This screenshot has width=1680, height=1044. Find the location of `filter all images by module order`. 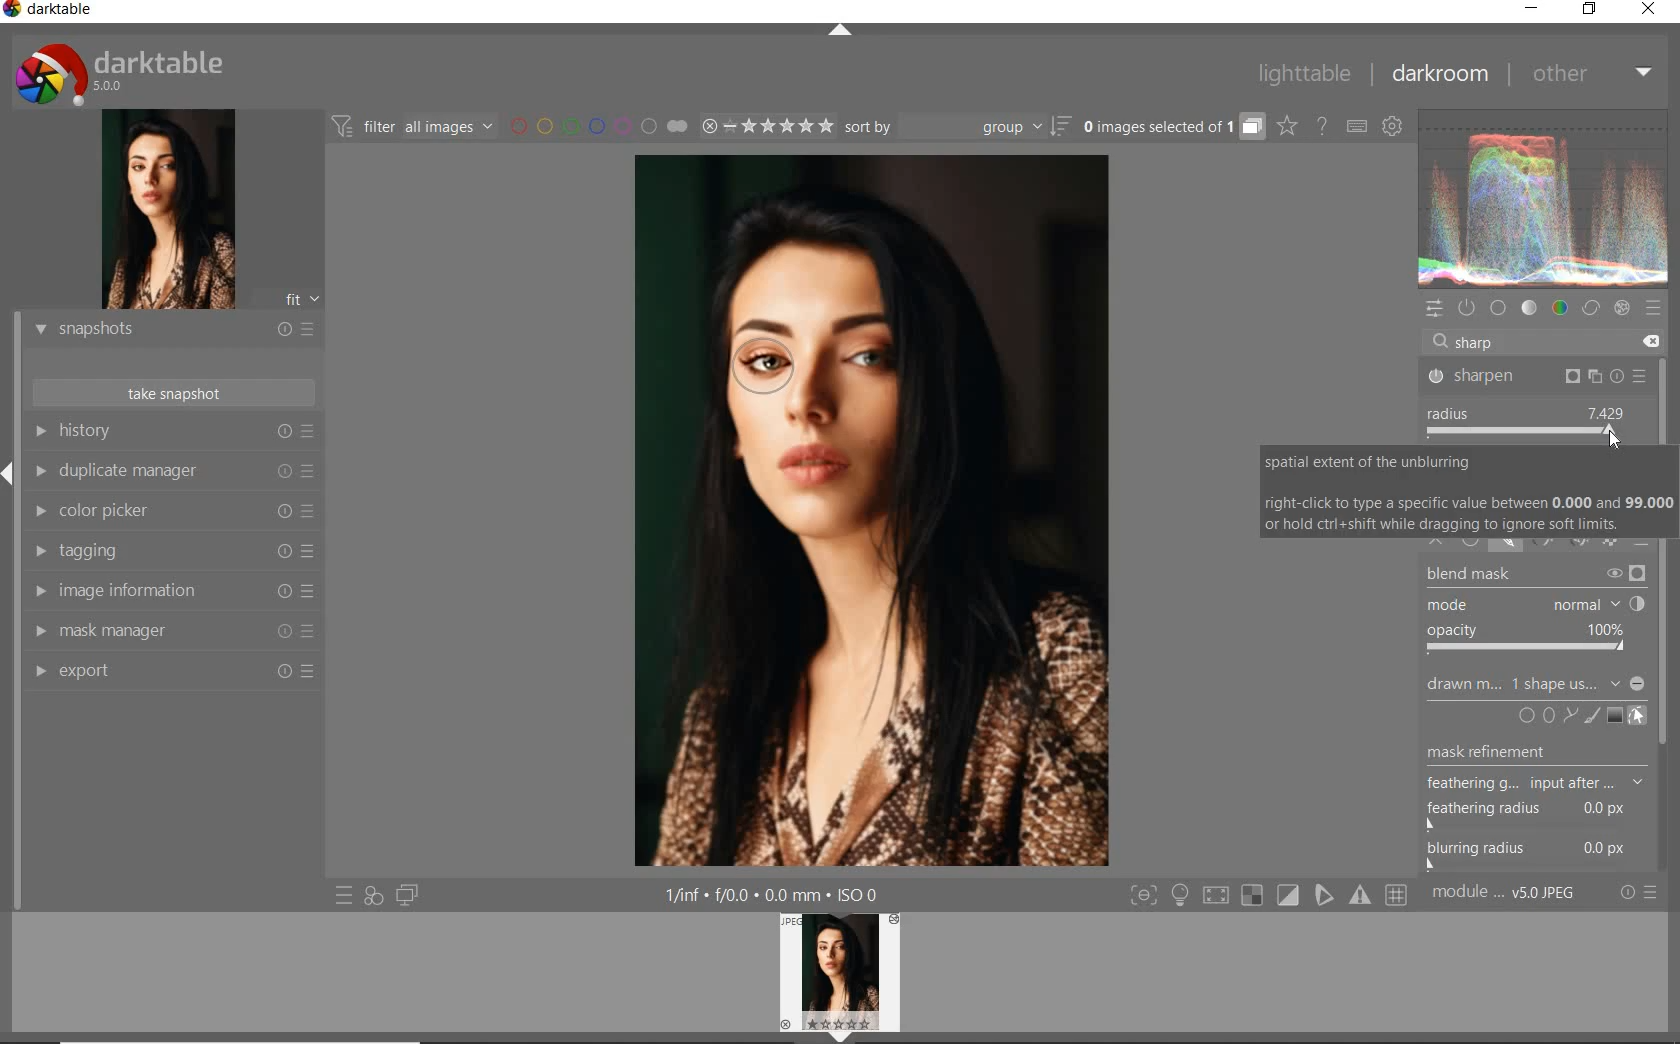

filter all images by module order is located at coordinates (414, 129).